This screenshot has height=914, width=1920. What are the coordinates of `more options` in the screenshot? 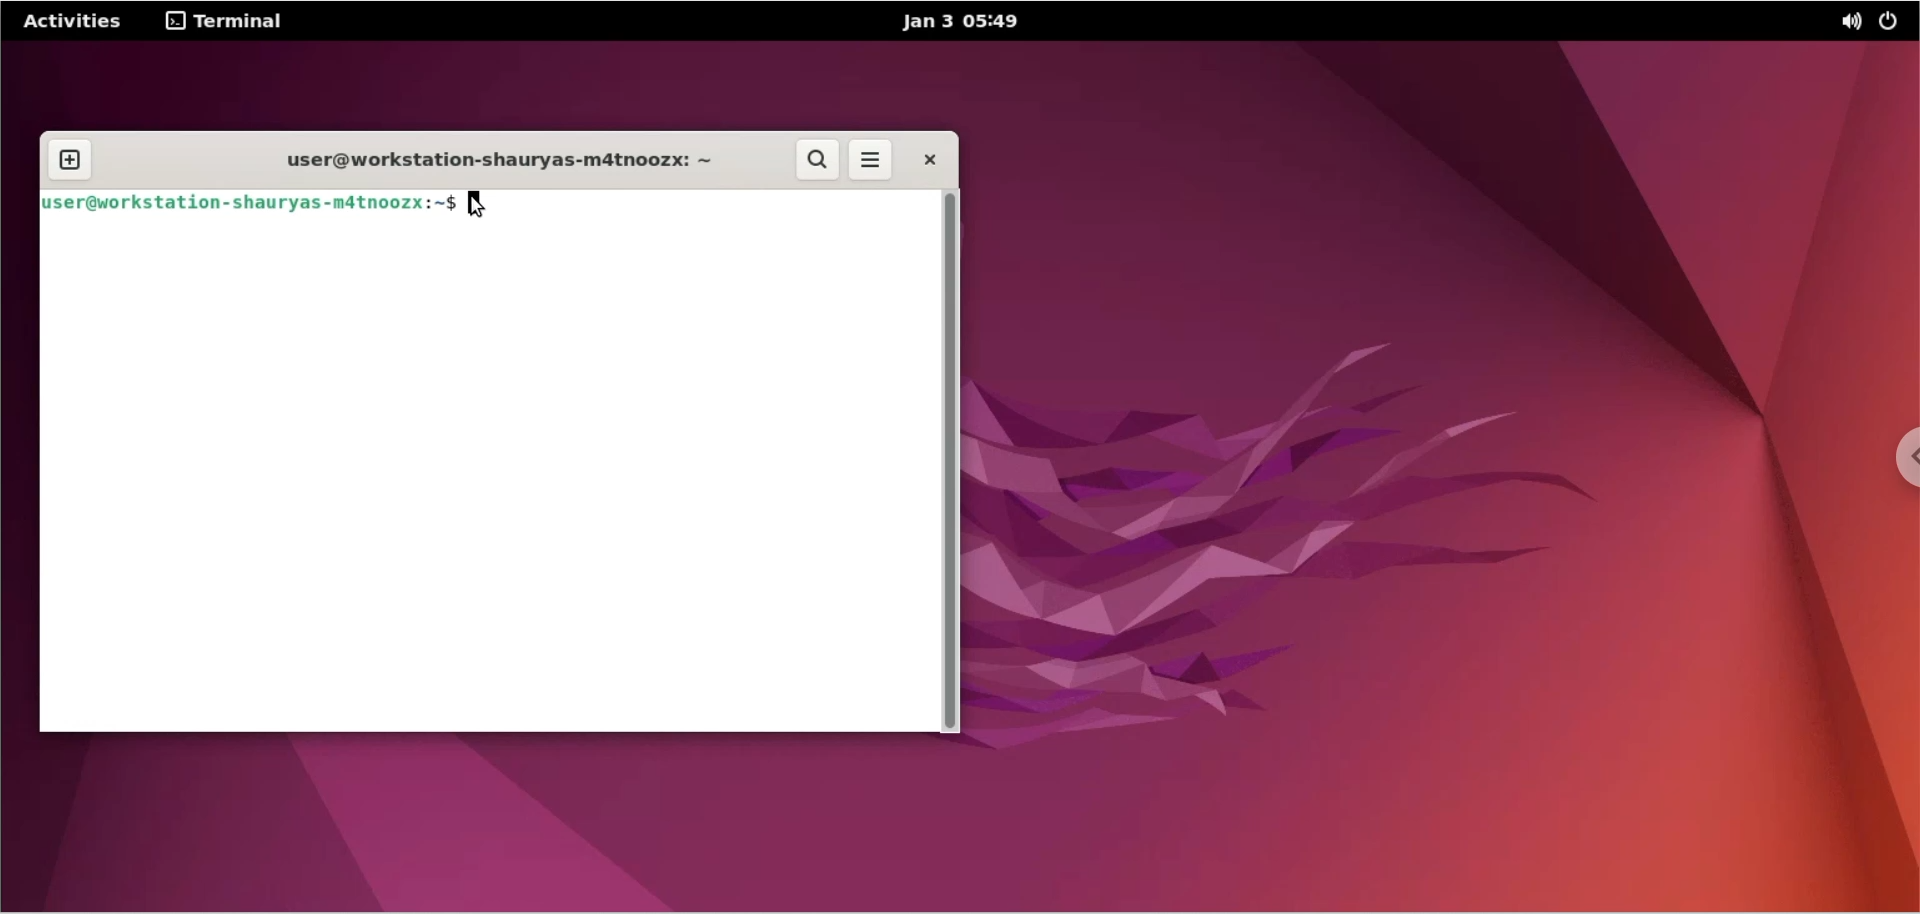 It's located at (871, 162).